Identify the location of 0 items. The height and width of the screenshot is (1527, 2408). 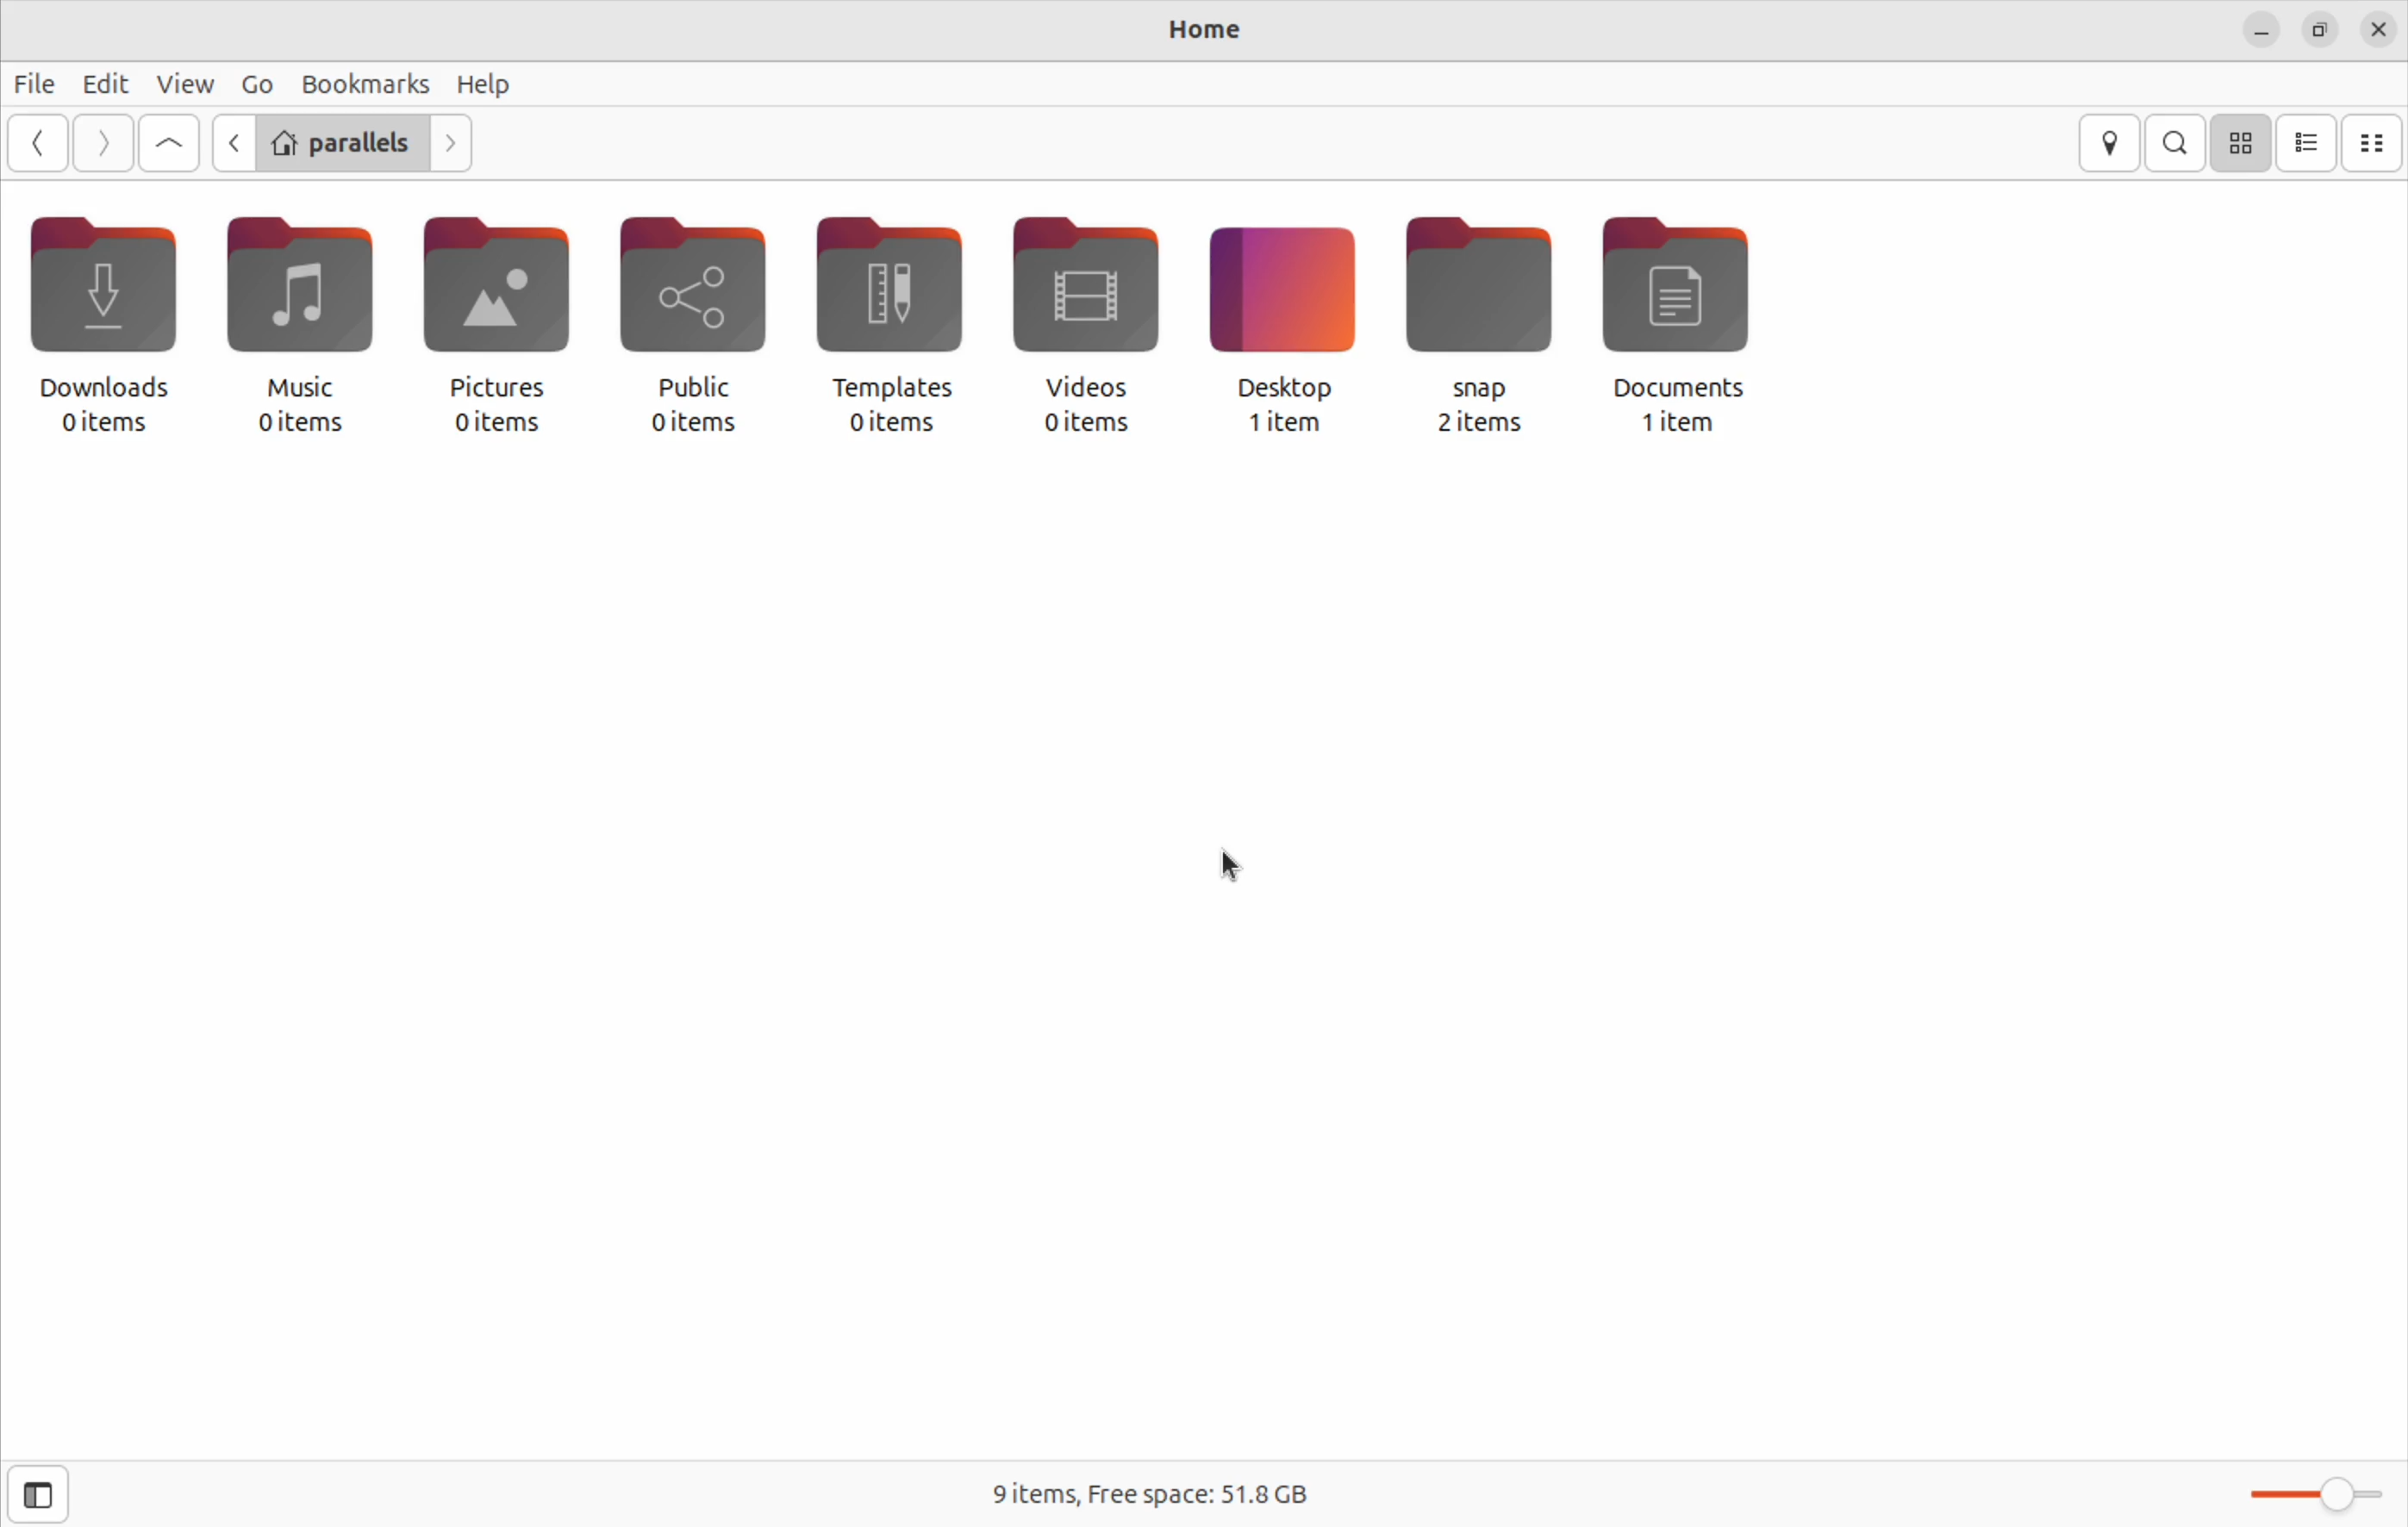
(1086, 426).